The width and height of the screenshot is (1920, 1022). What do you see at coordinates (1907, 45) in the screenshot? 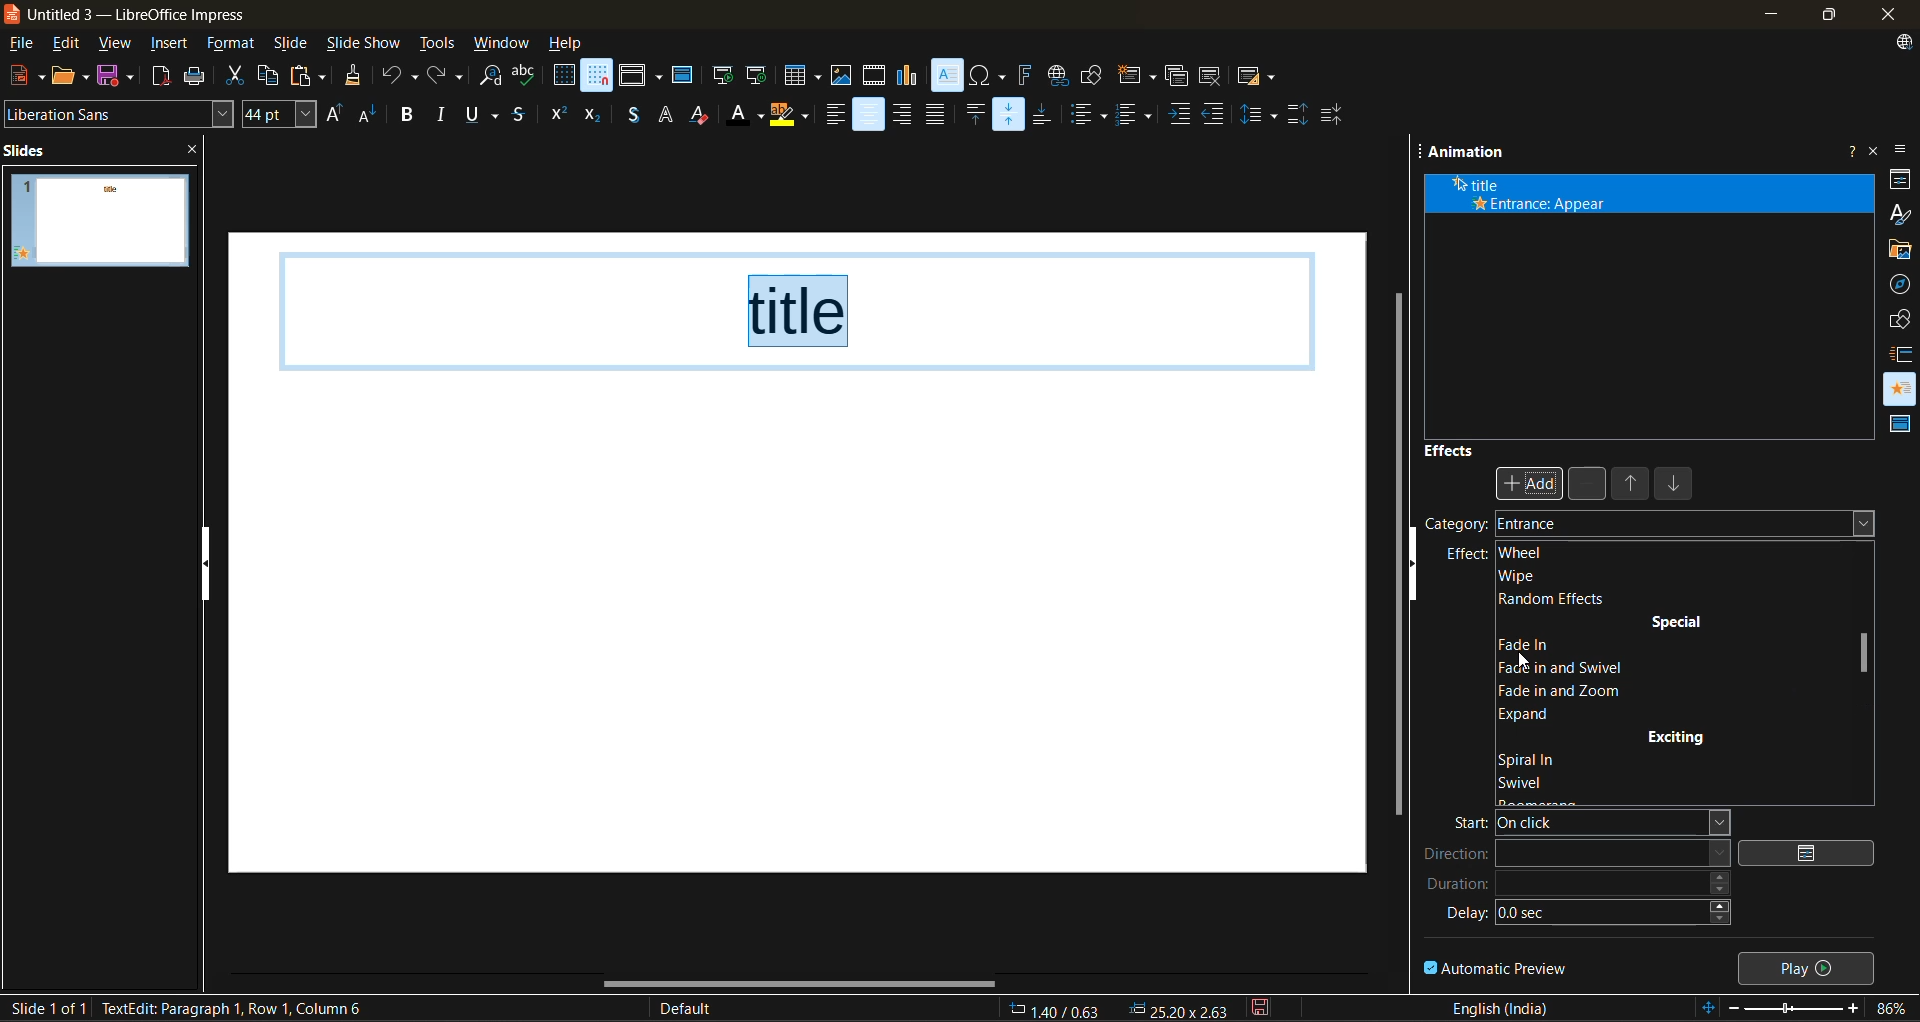
I see `update` at bounding box center [1907, 45].